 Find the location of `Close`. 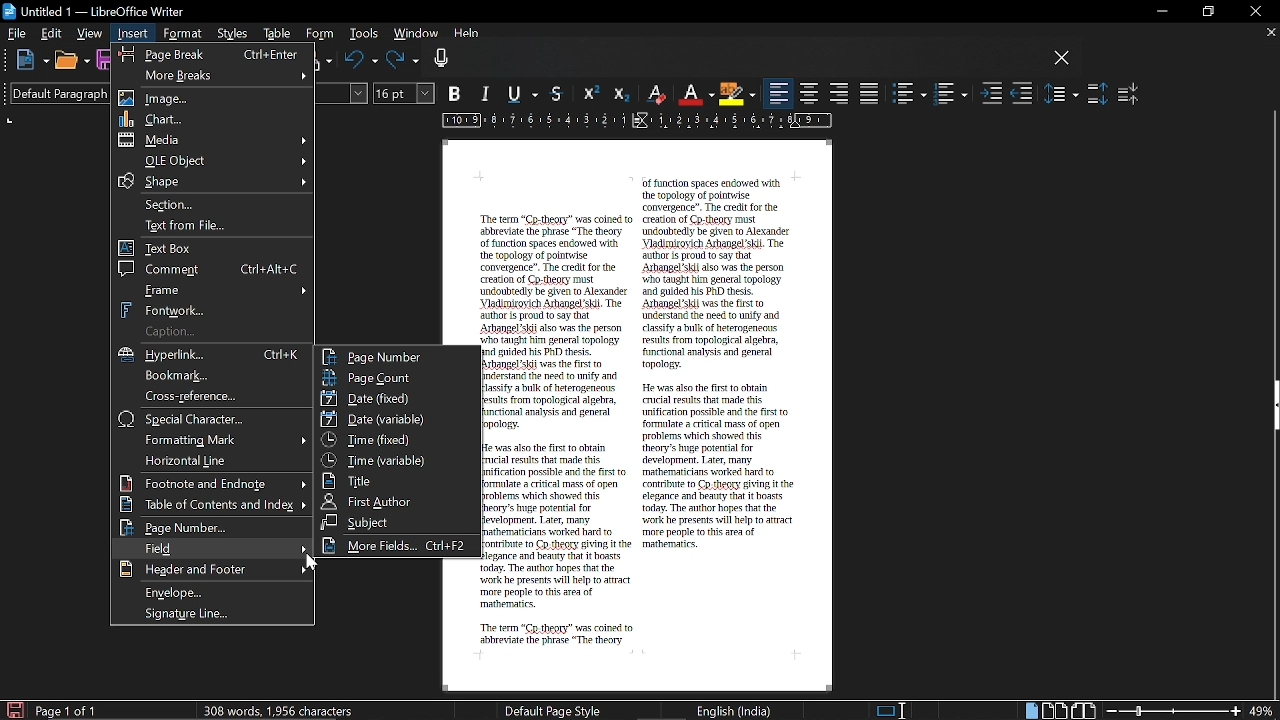

Close is located at coordinates (1254, 12).